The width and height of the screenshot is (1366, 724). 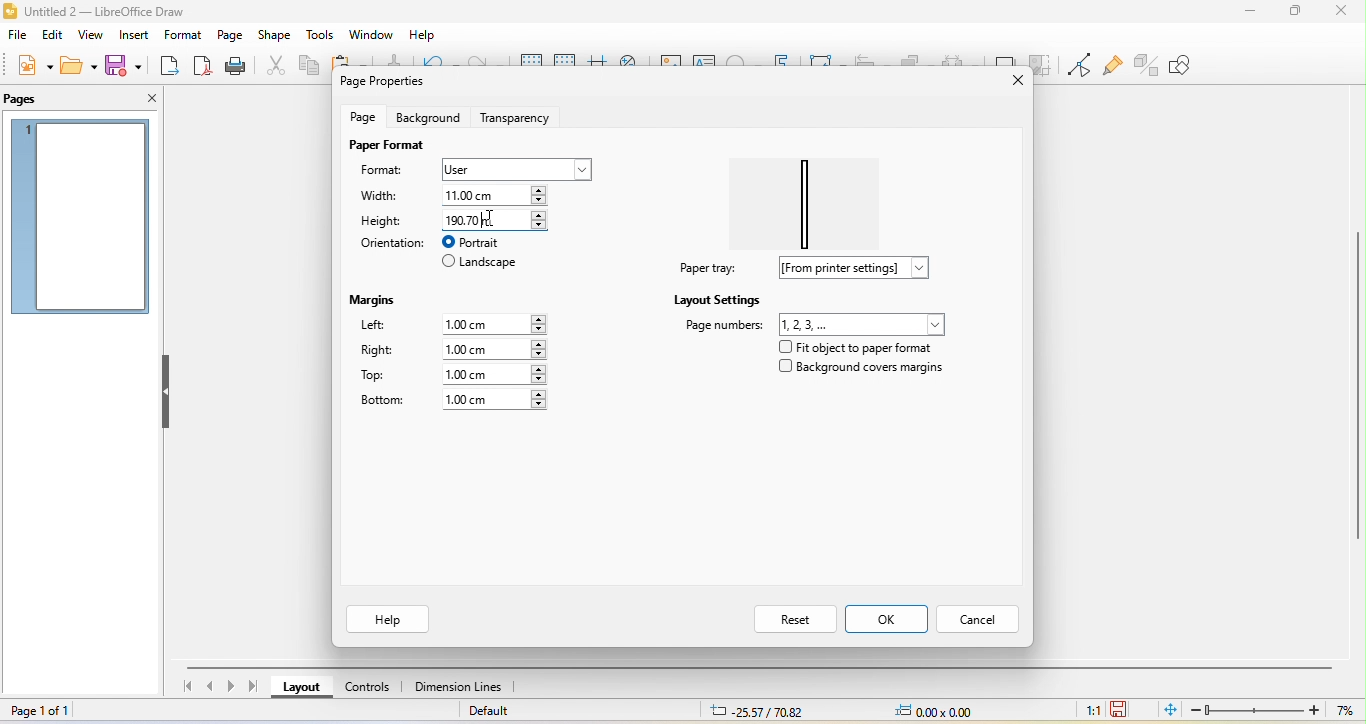 What do you see at coordinates (31, 99) in the screenshot?
I see `pages` at bounding box center [31, 99].